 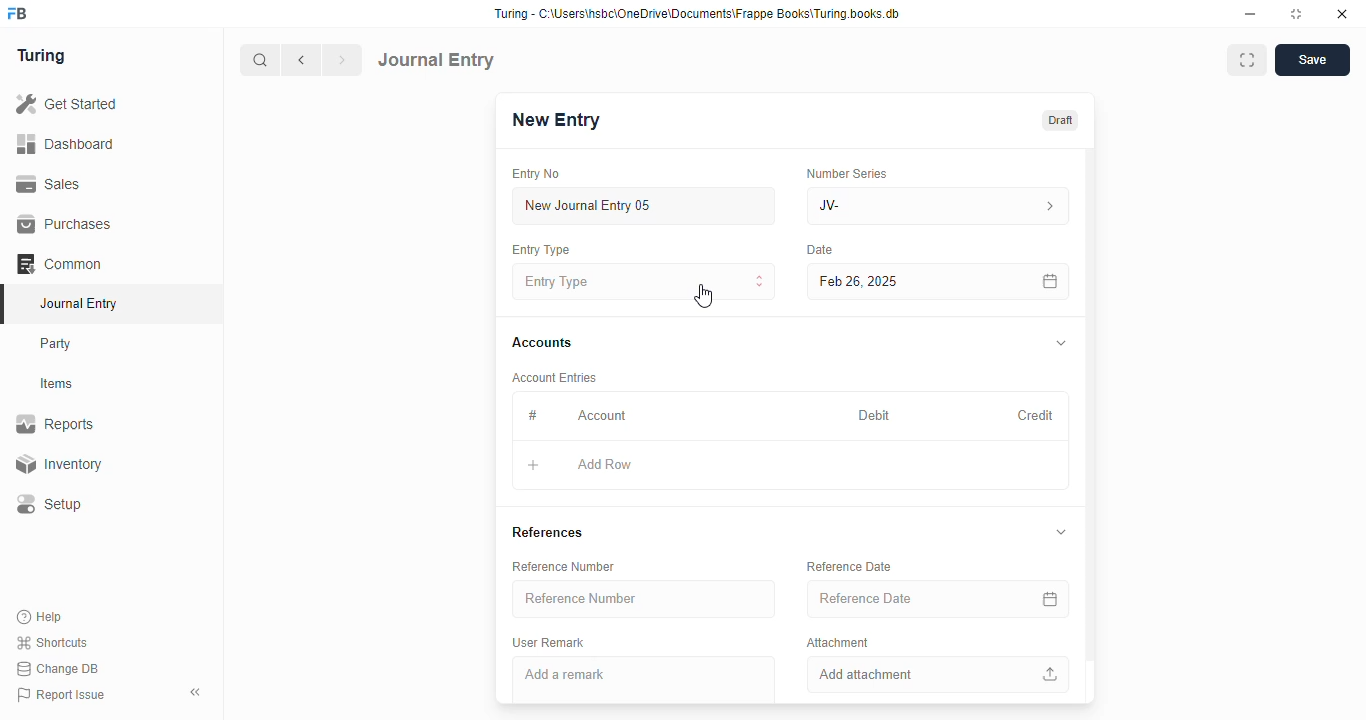 What do you see at coordinates (645, 281) in the screenshot?
I see `entry type` at bounding box center [645, 281].